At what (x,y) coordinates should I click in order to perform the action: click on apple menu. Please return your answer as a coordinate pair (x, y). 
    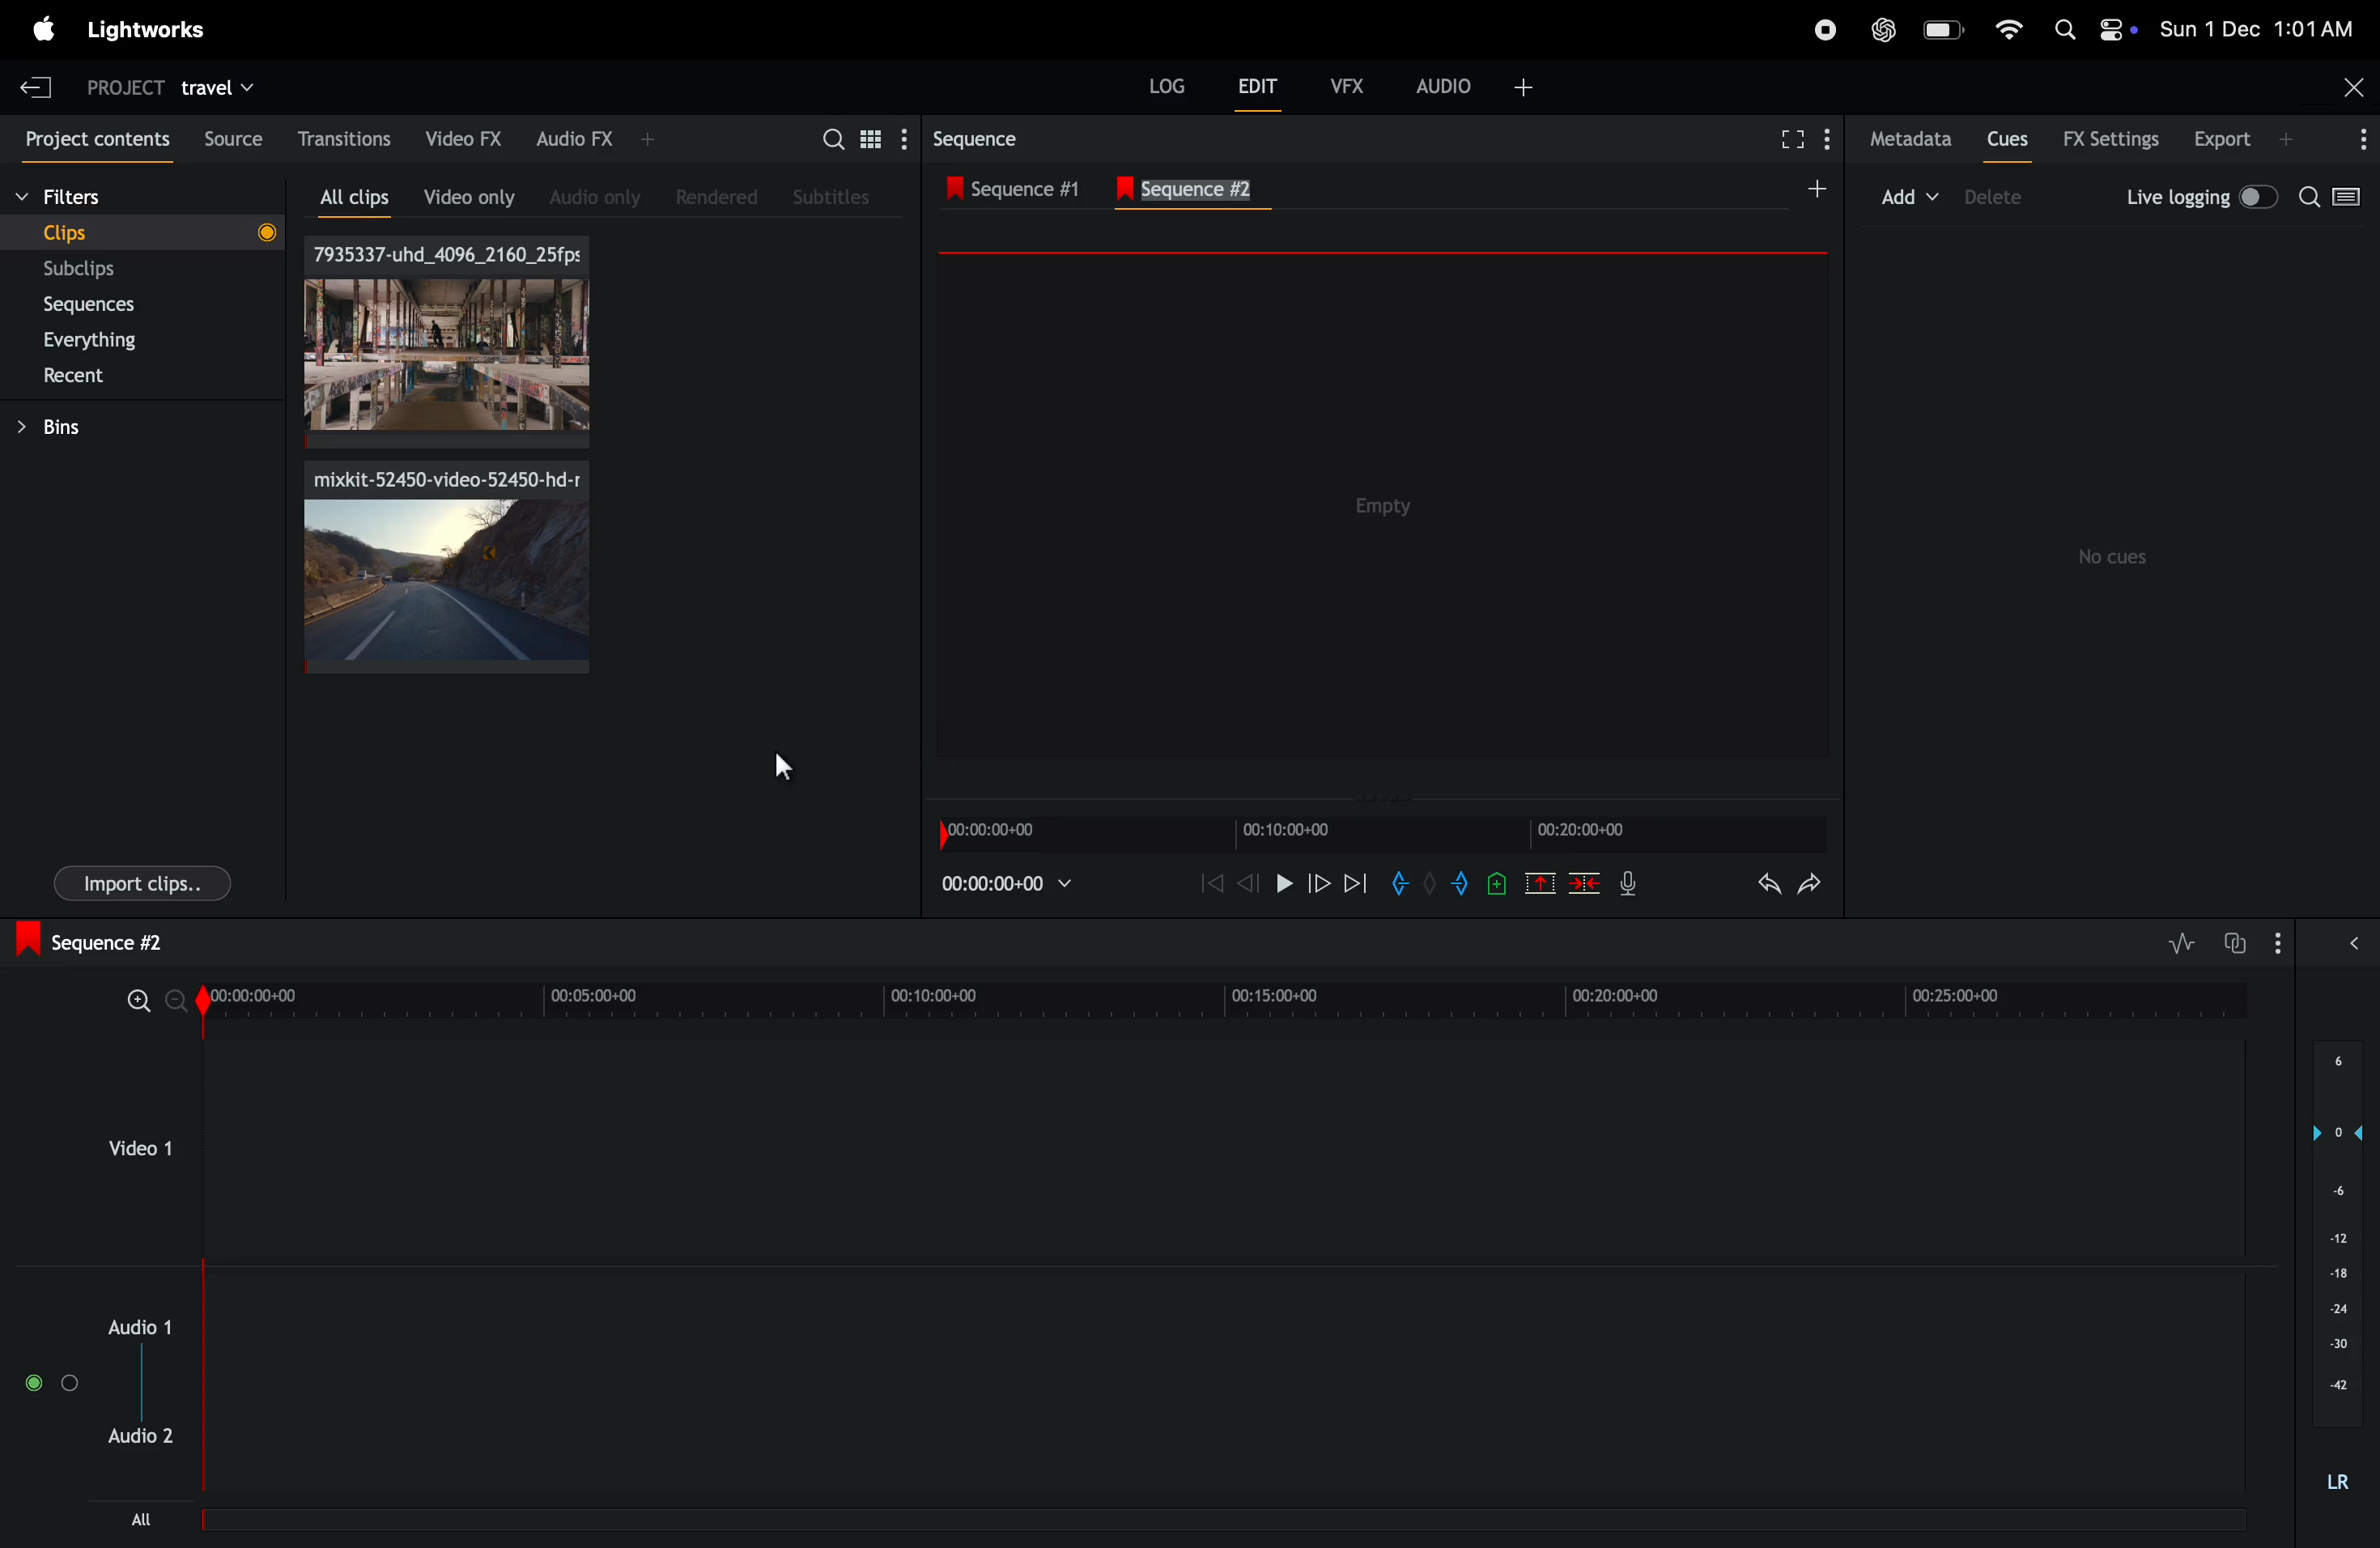
    Looking at the image, I should click on (44, 29).